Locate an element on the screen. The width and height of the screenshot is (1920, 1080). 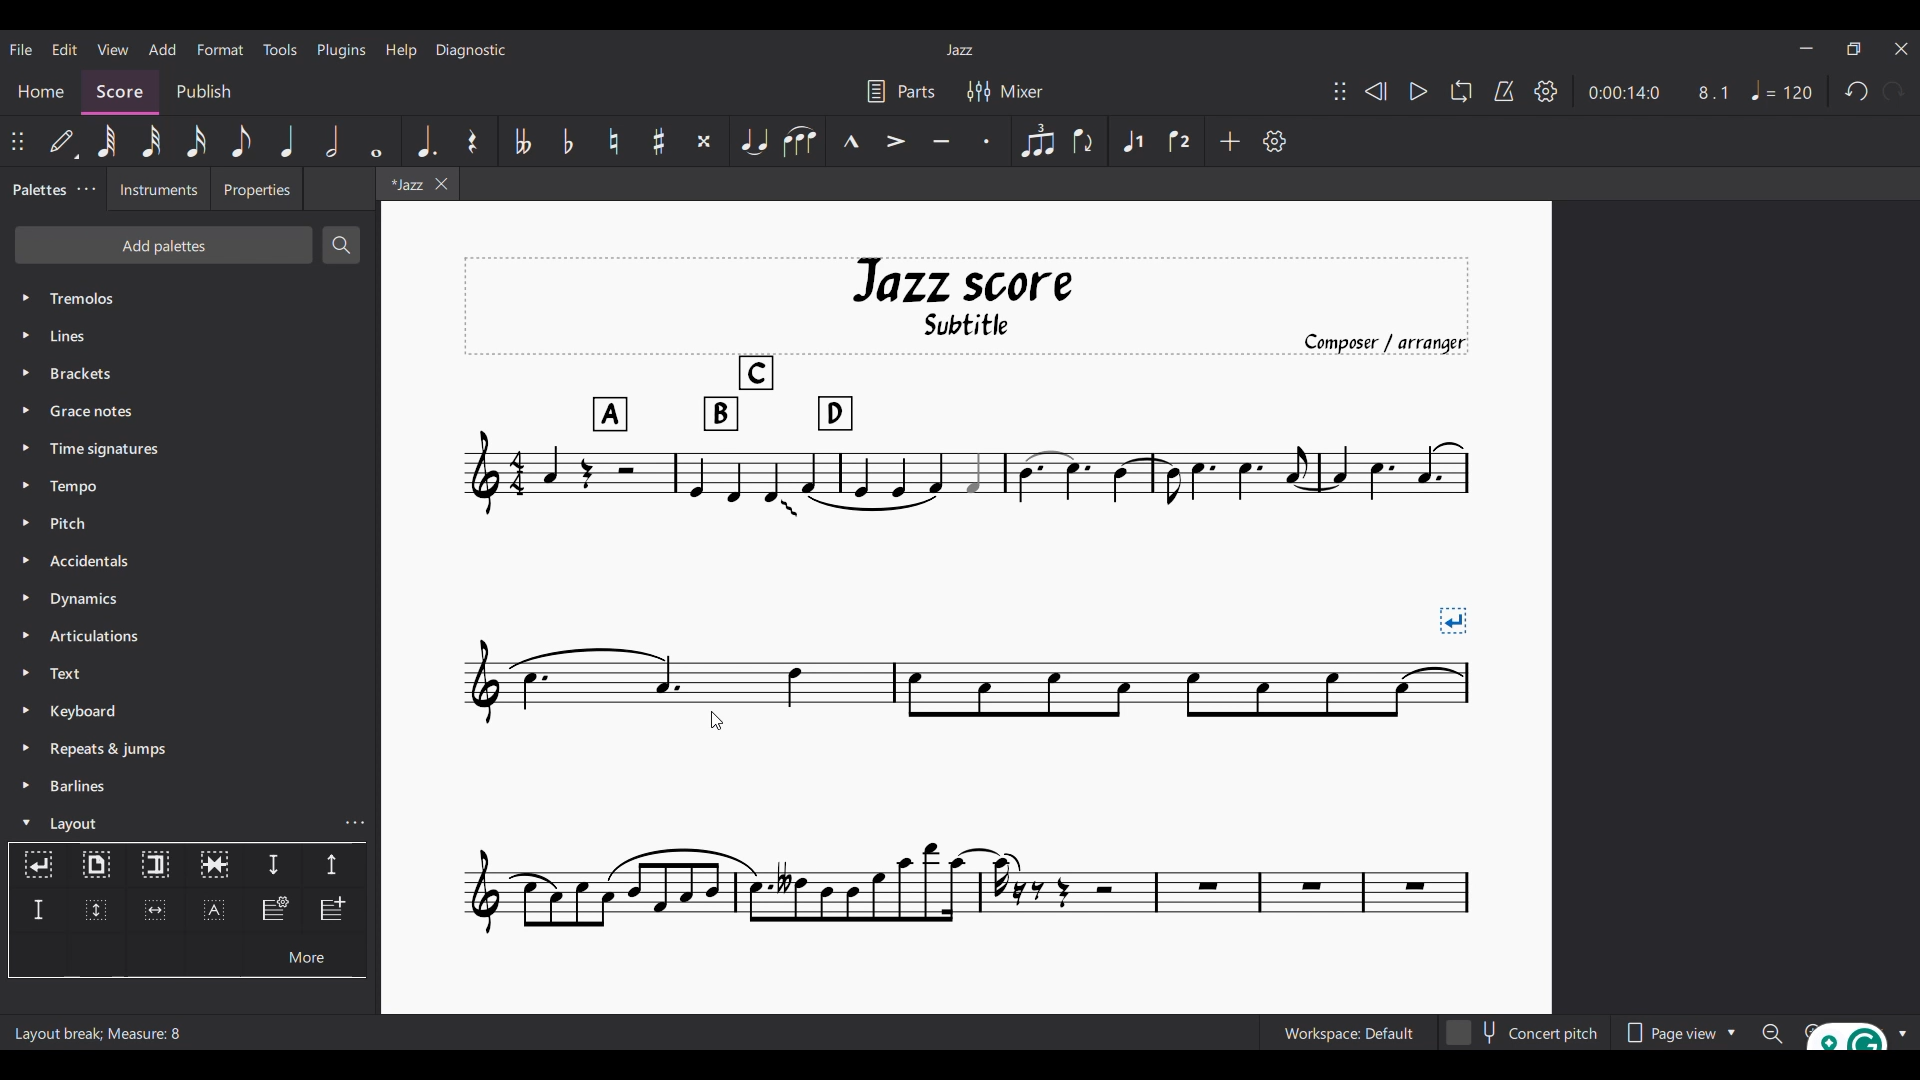
Grammarly extension is located at coordinates (1845, 1035).